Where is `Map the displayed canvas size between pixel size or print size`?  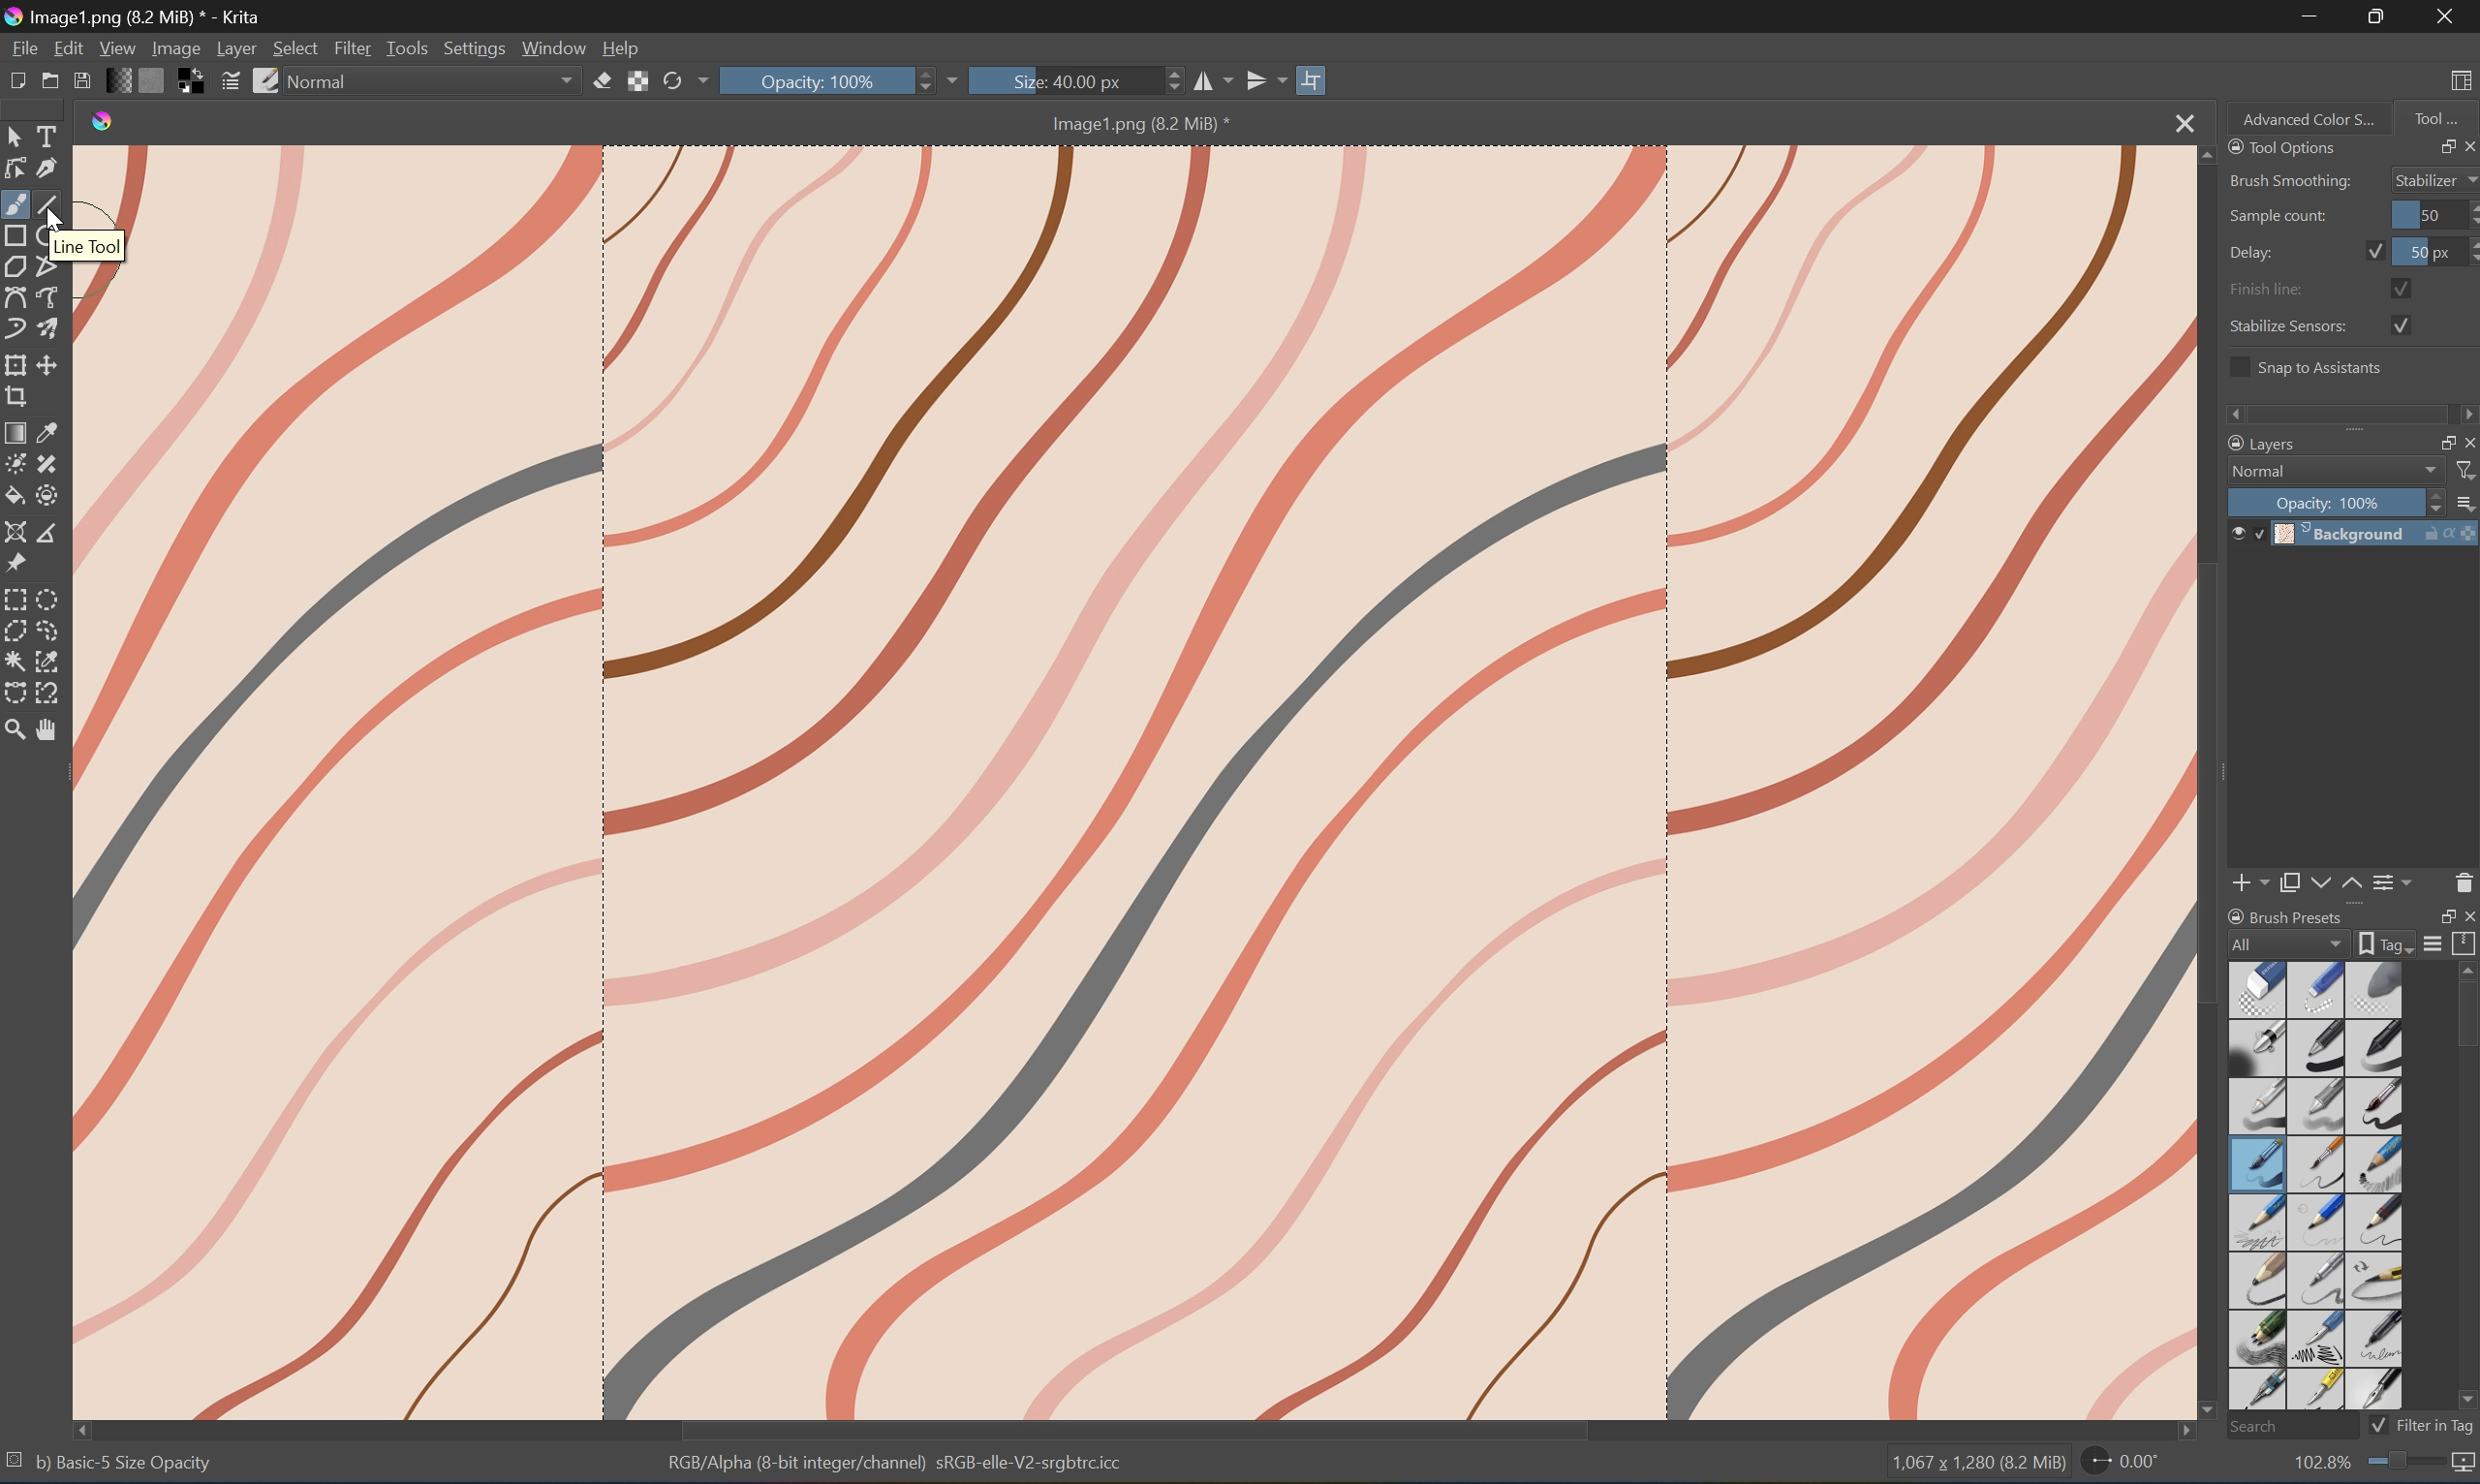 Map the displayed canvas size between pixel size or print size is located at coordinates (2465, 1465).